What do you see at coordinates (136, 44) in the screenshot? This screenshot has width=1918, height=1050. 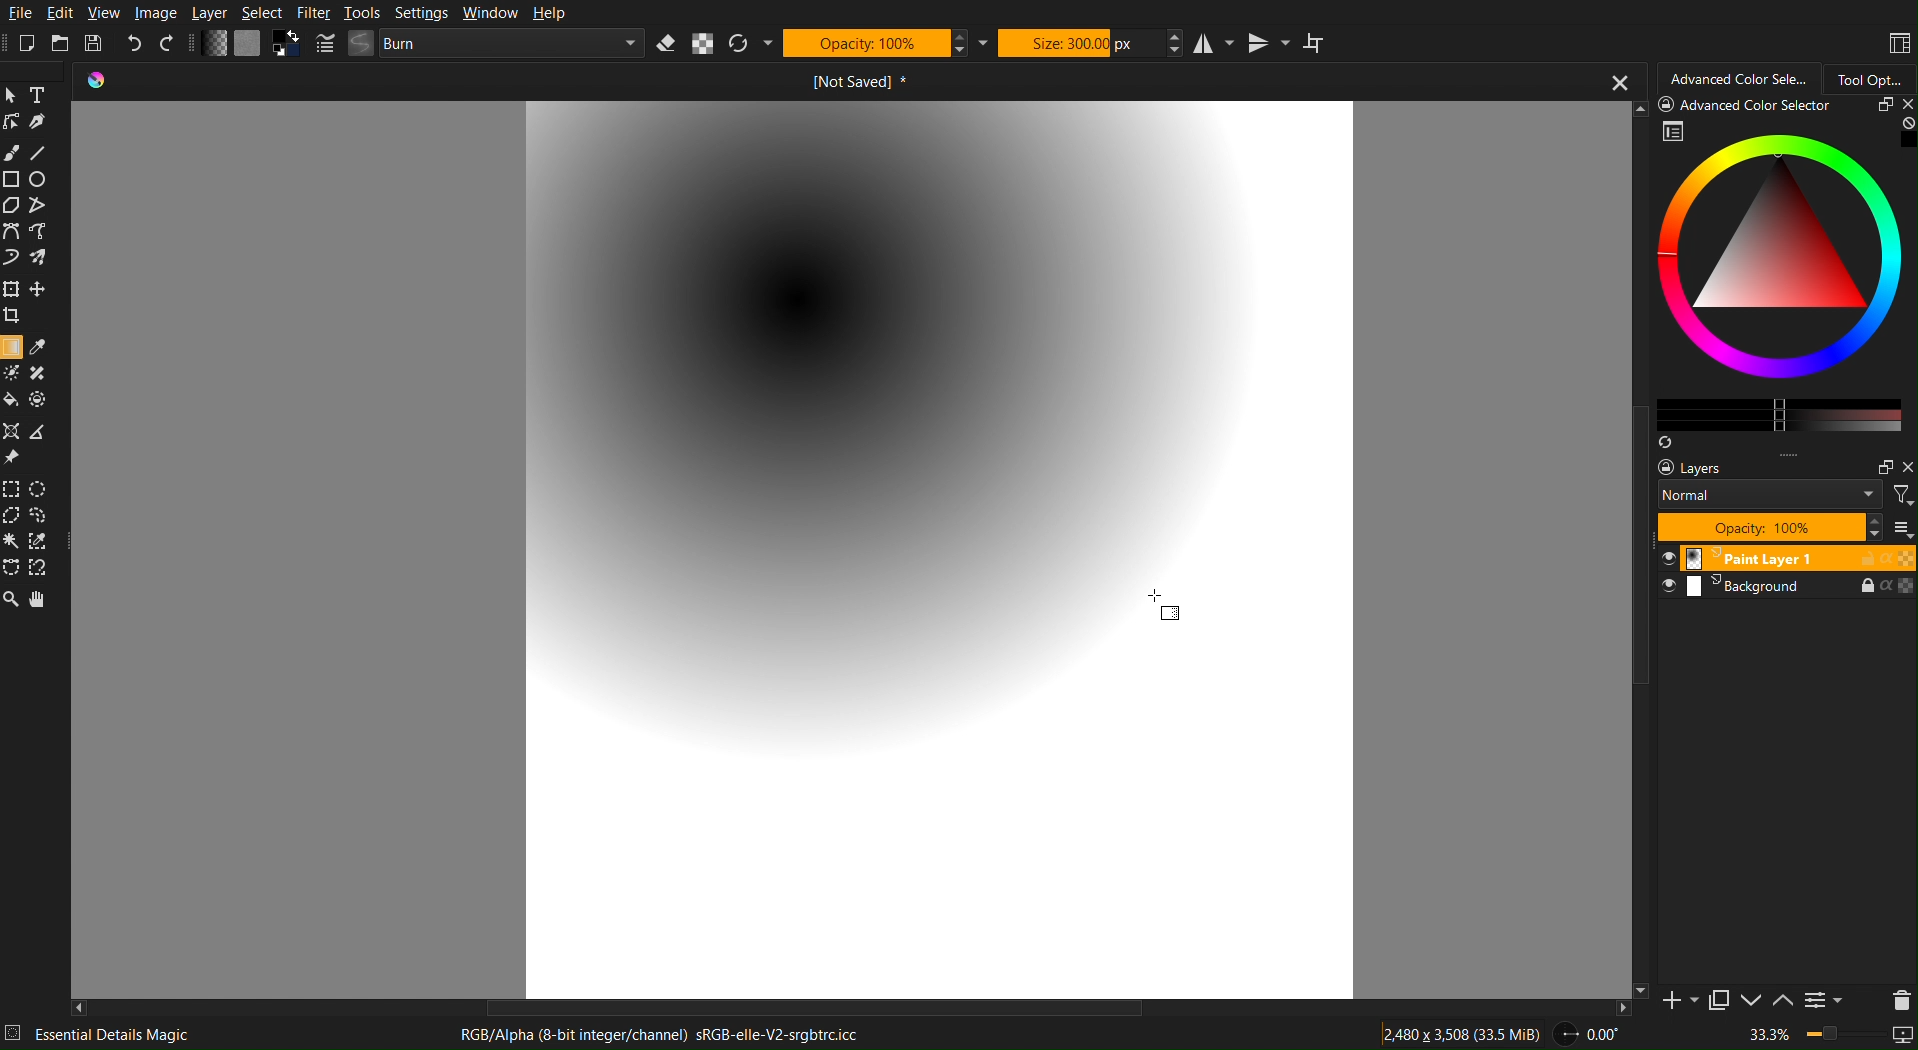 I see `Undo` at bounding box center [136, 44].